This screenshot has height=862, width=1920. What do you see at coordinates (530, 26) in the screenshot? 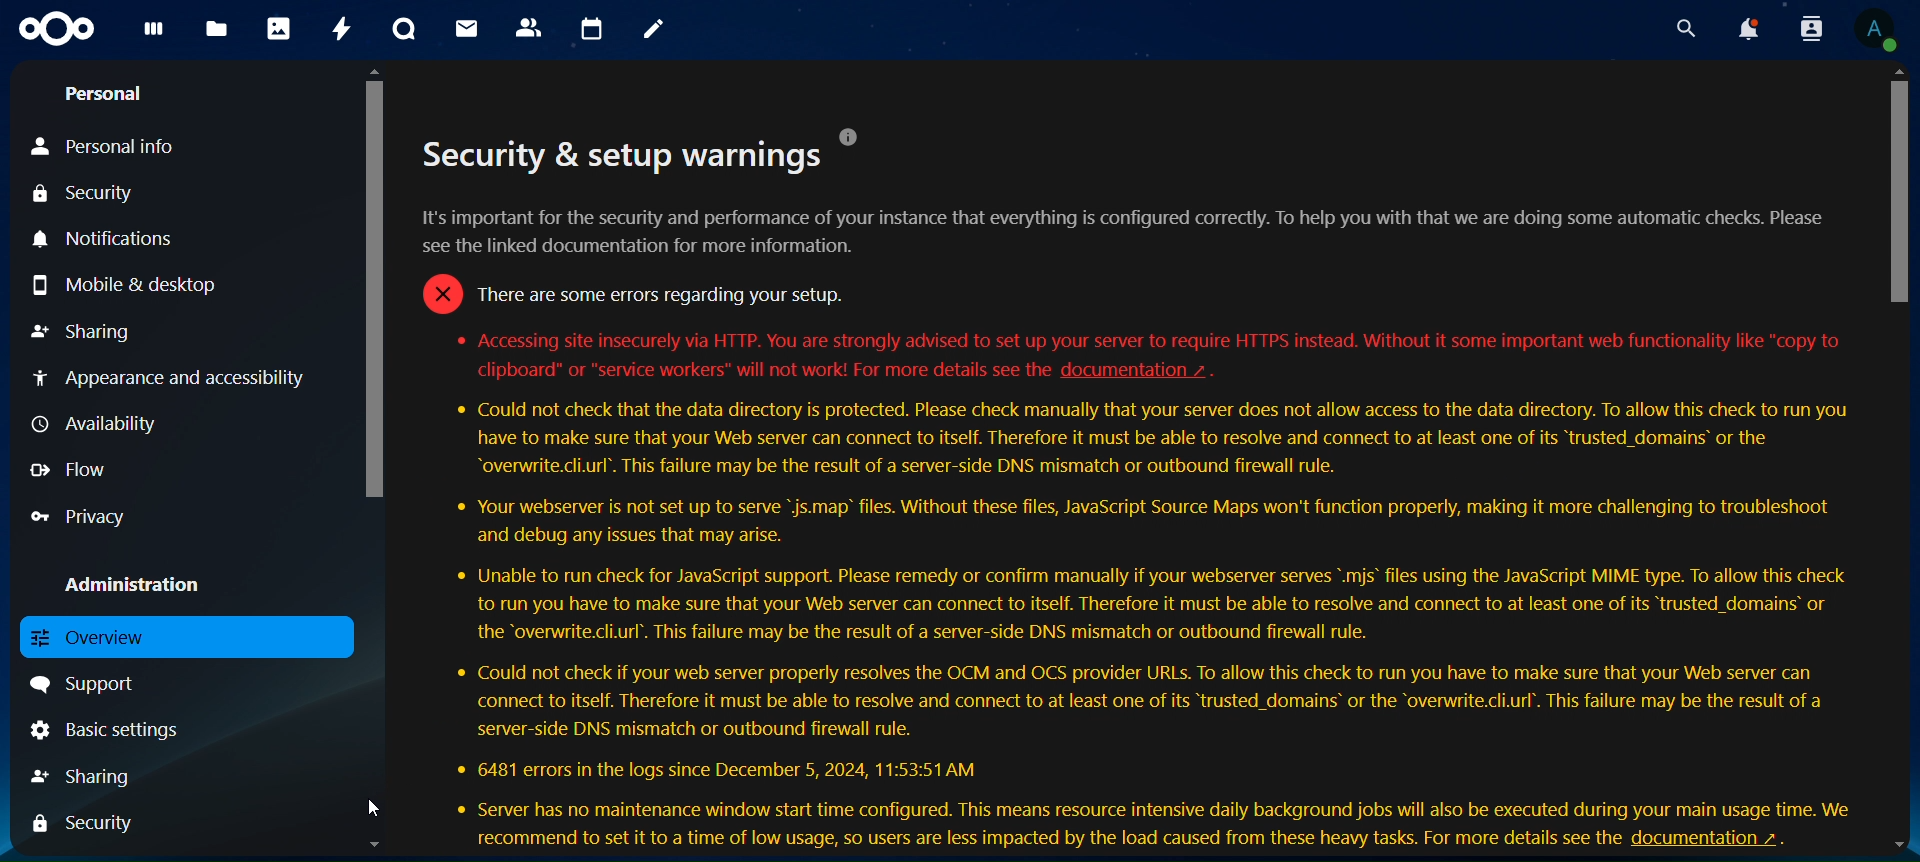
I see `contacts` at bounding box center [530, 26].